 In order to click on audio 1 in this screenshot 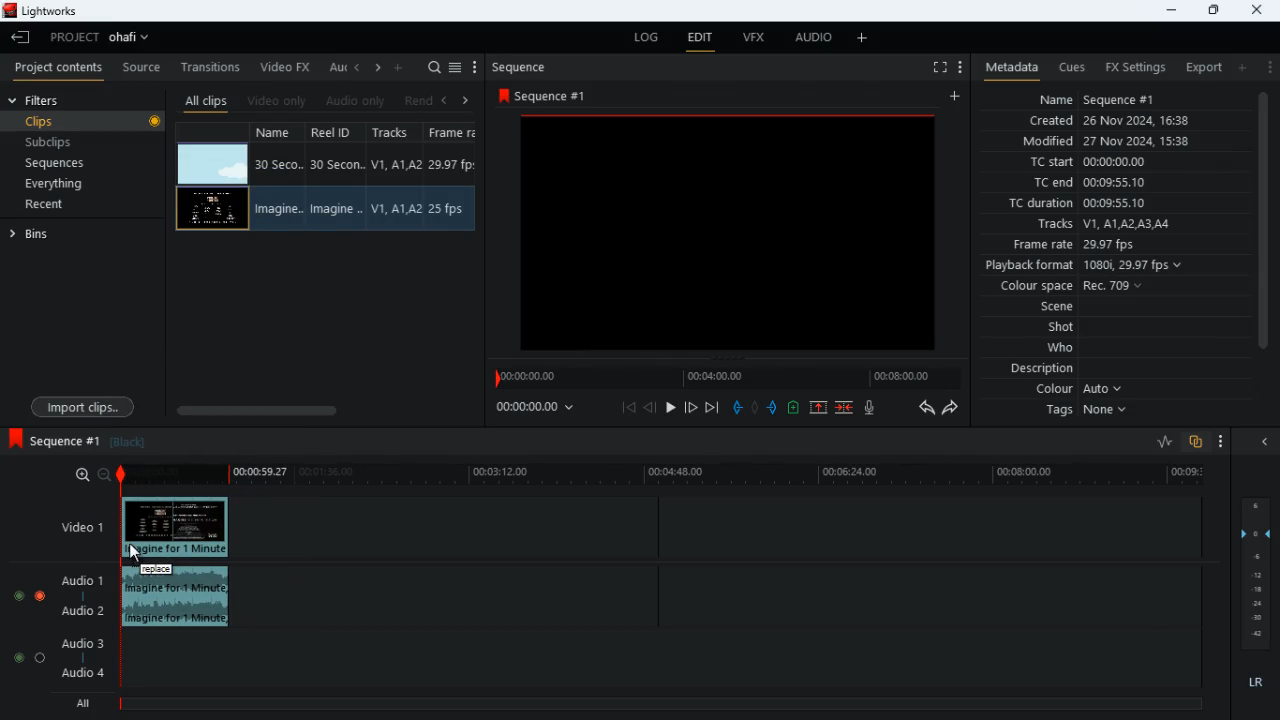, I will do `click(82, 579)`.